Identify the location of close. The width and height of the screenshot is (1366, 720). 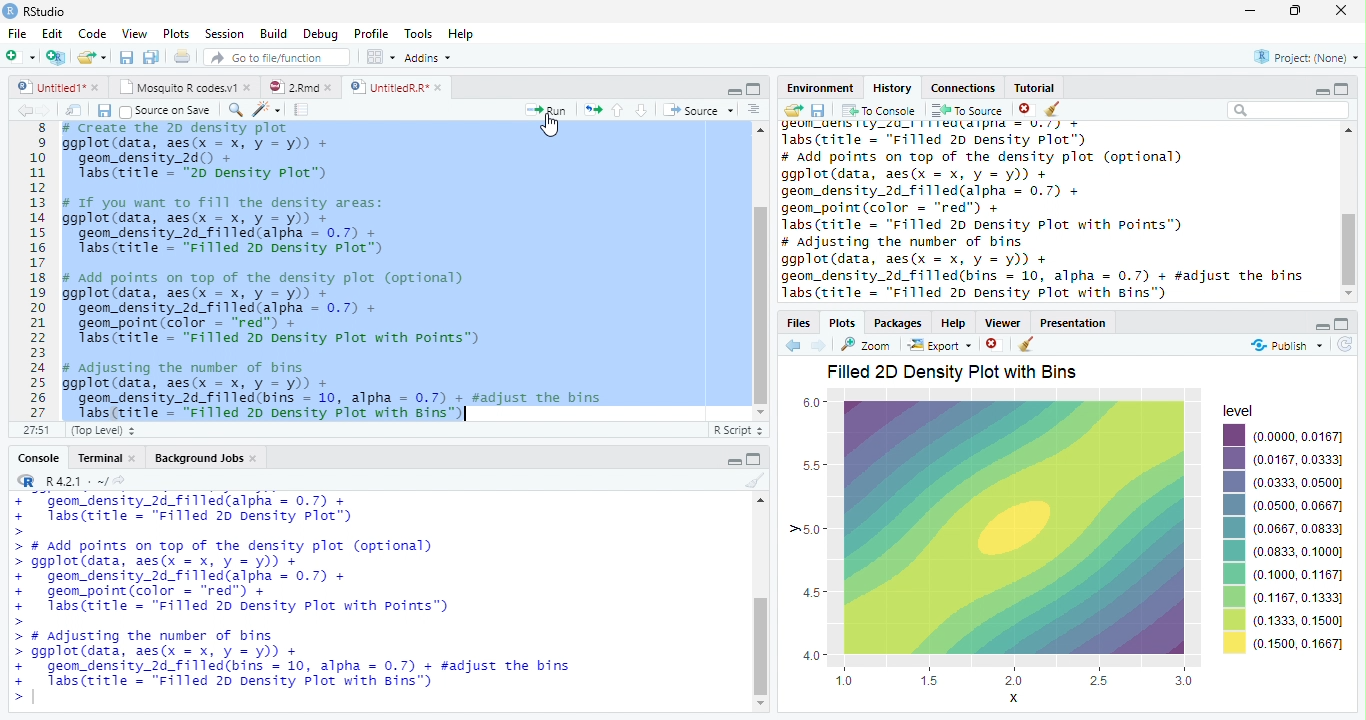
(250, 88).